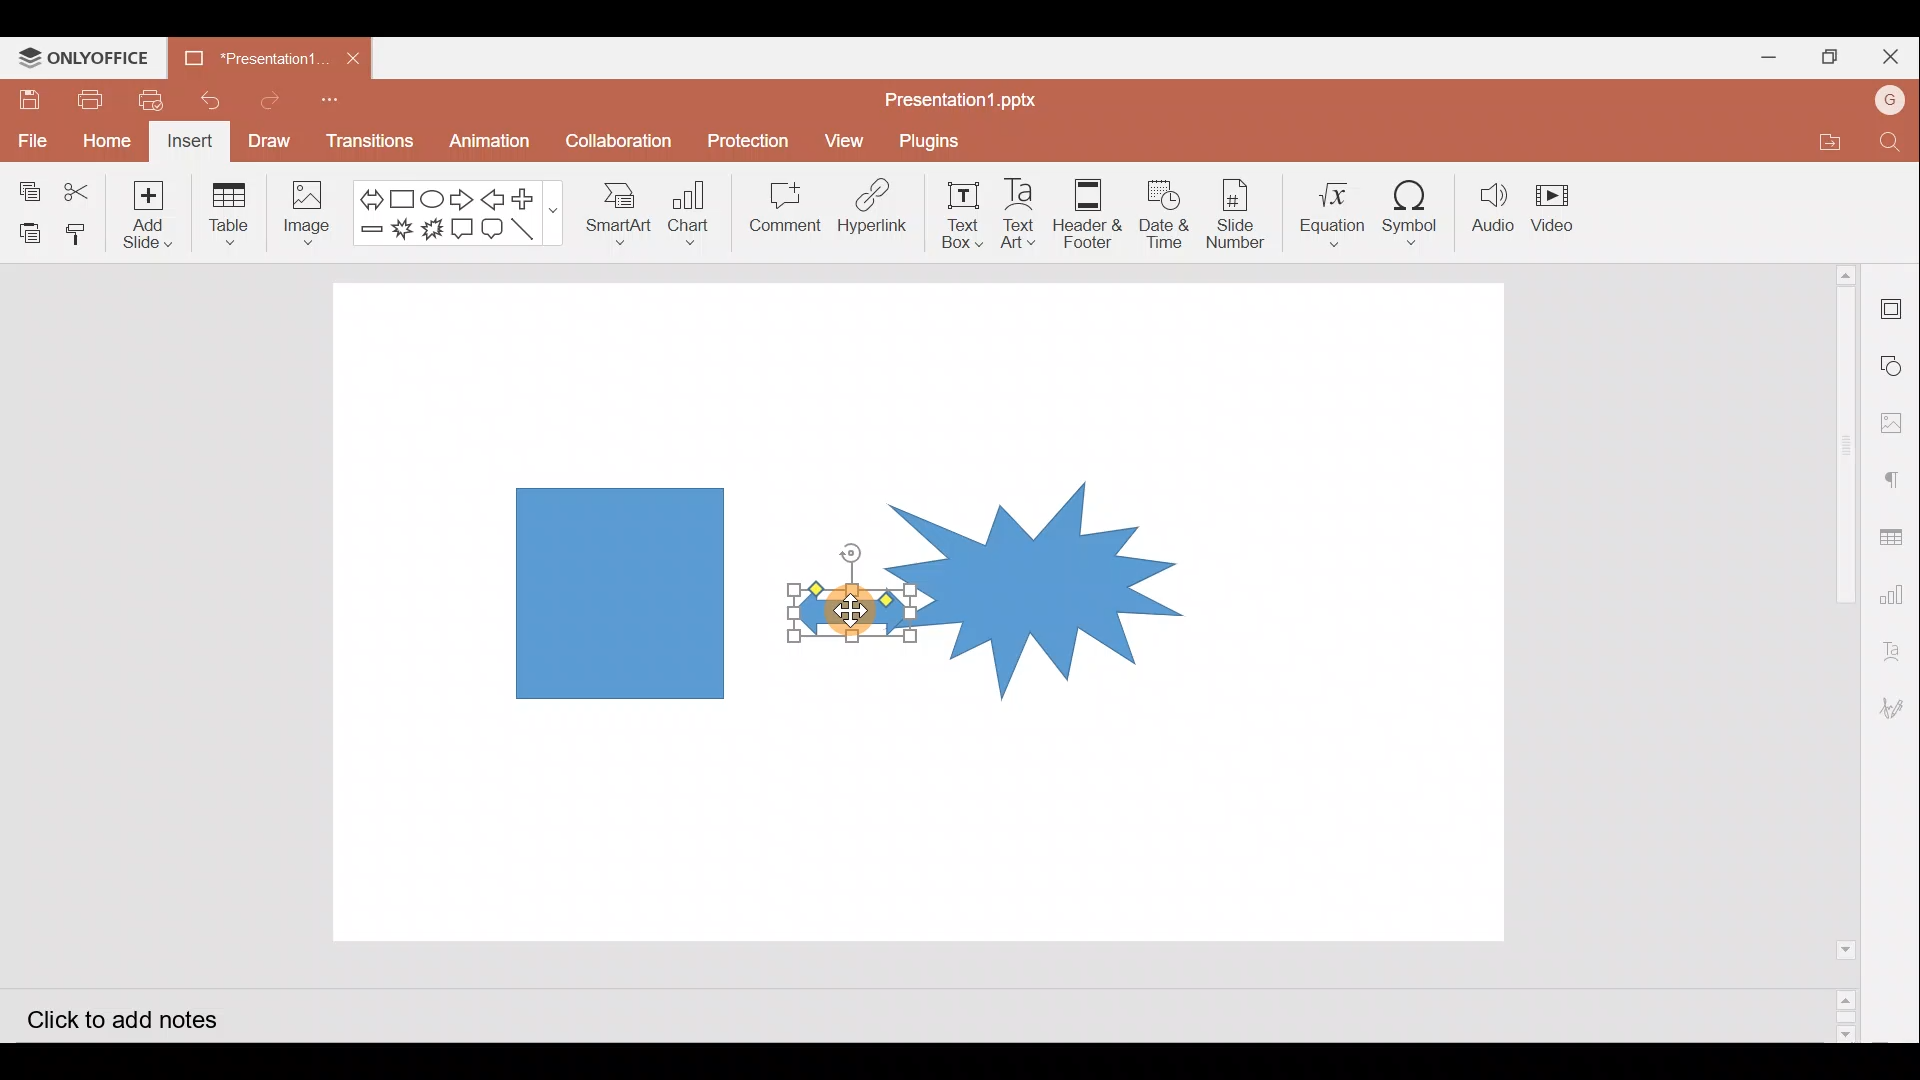 This screenshot has height=1080, width=1920. Describe the element at coordinates (1837, 652) in the screenshot. I see `Scroll bar` at that location.